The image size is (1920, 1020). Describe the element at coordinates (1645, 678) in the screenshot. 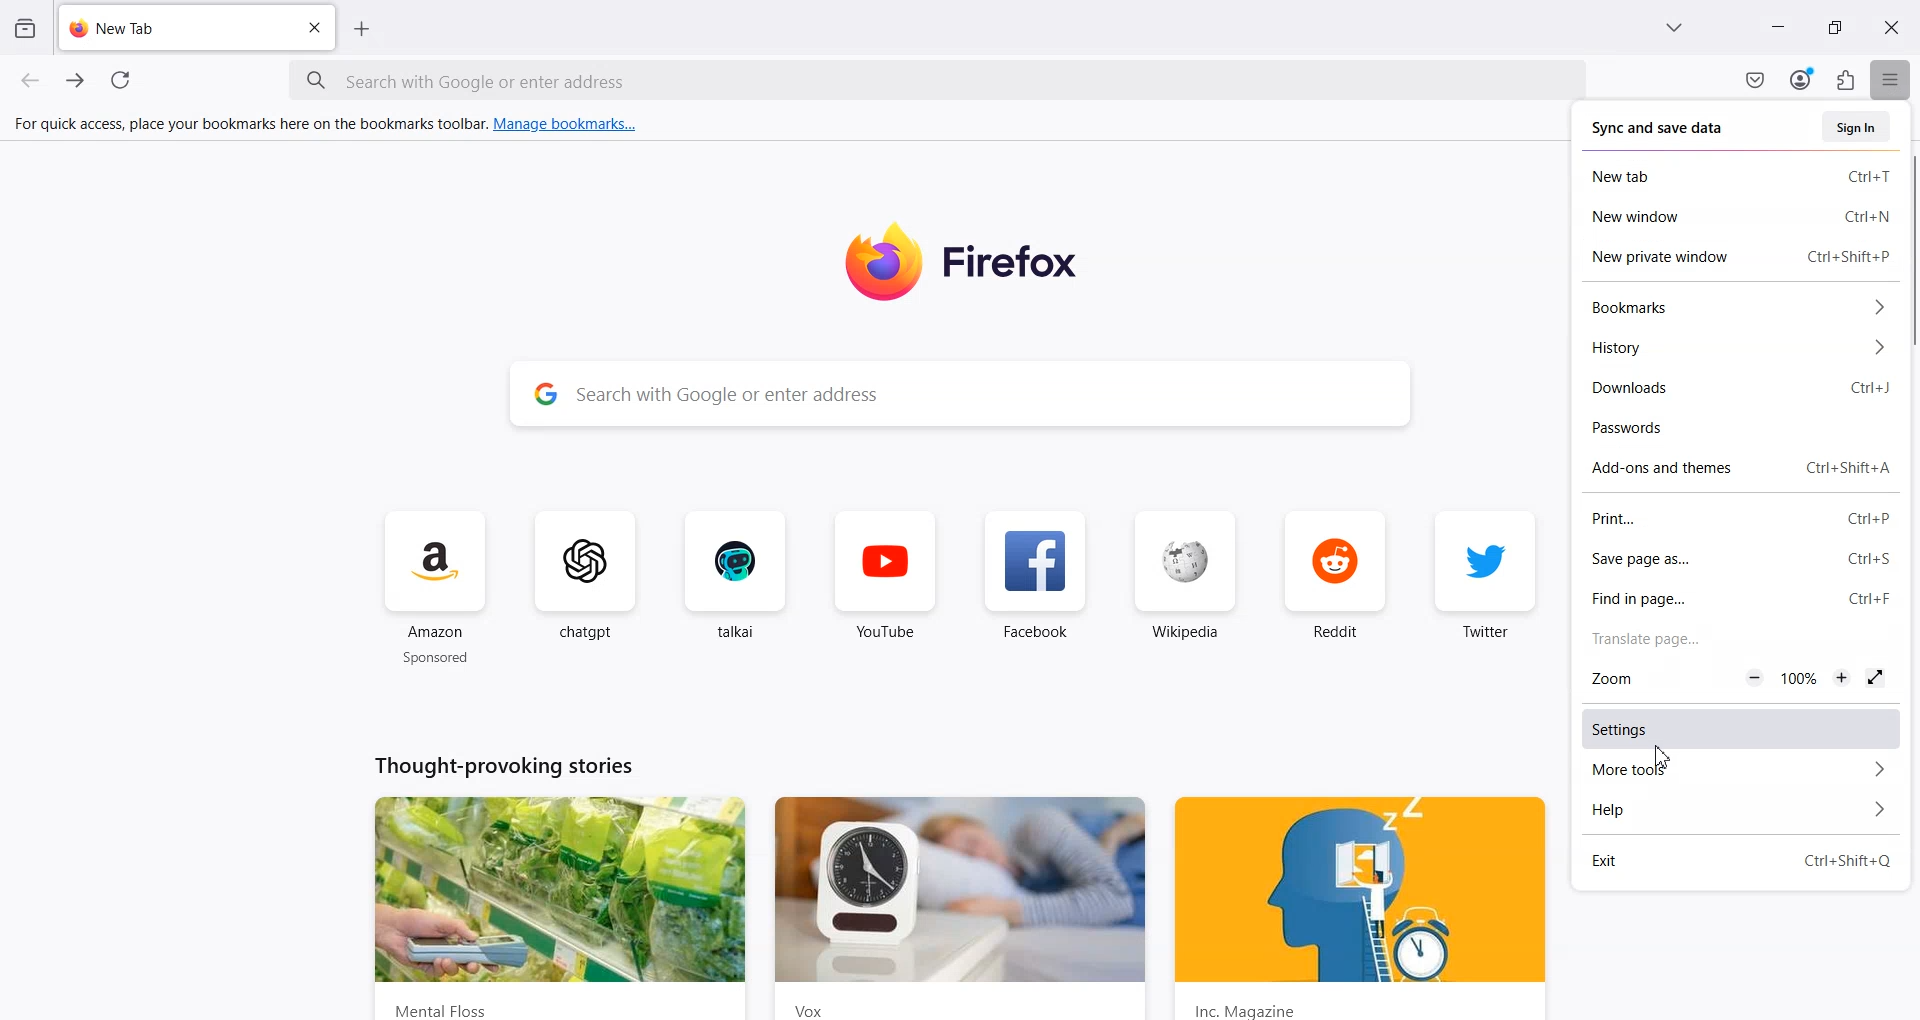

I see `Zoom` at that location.